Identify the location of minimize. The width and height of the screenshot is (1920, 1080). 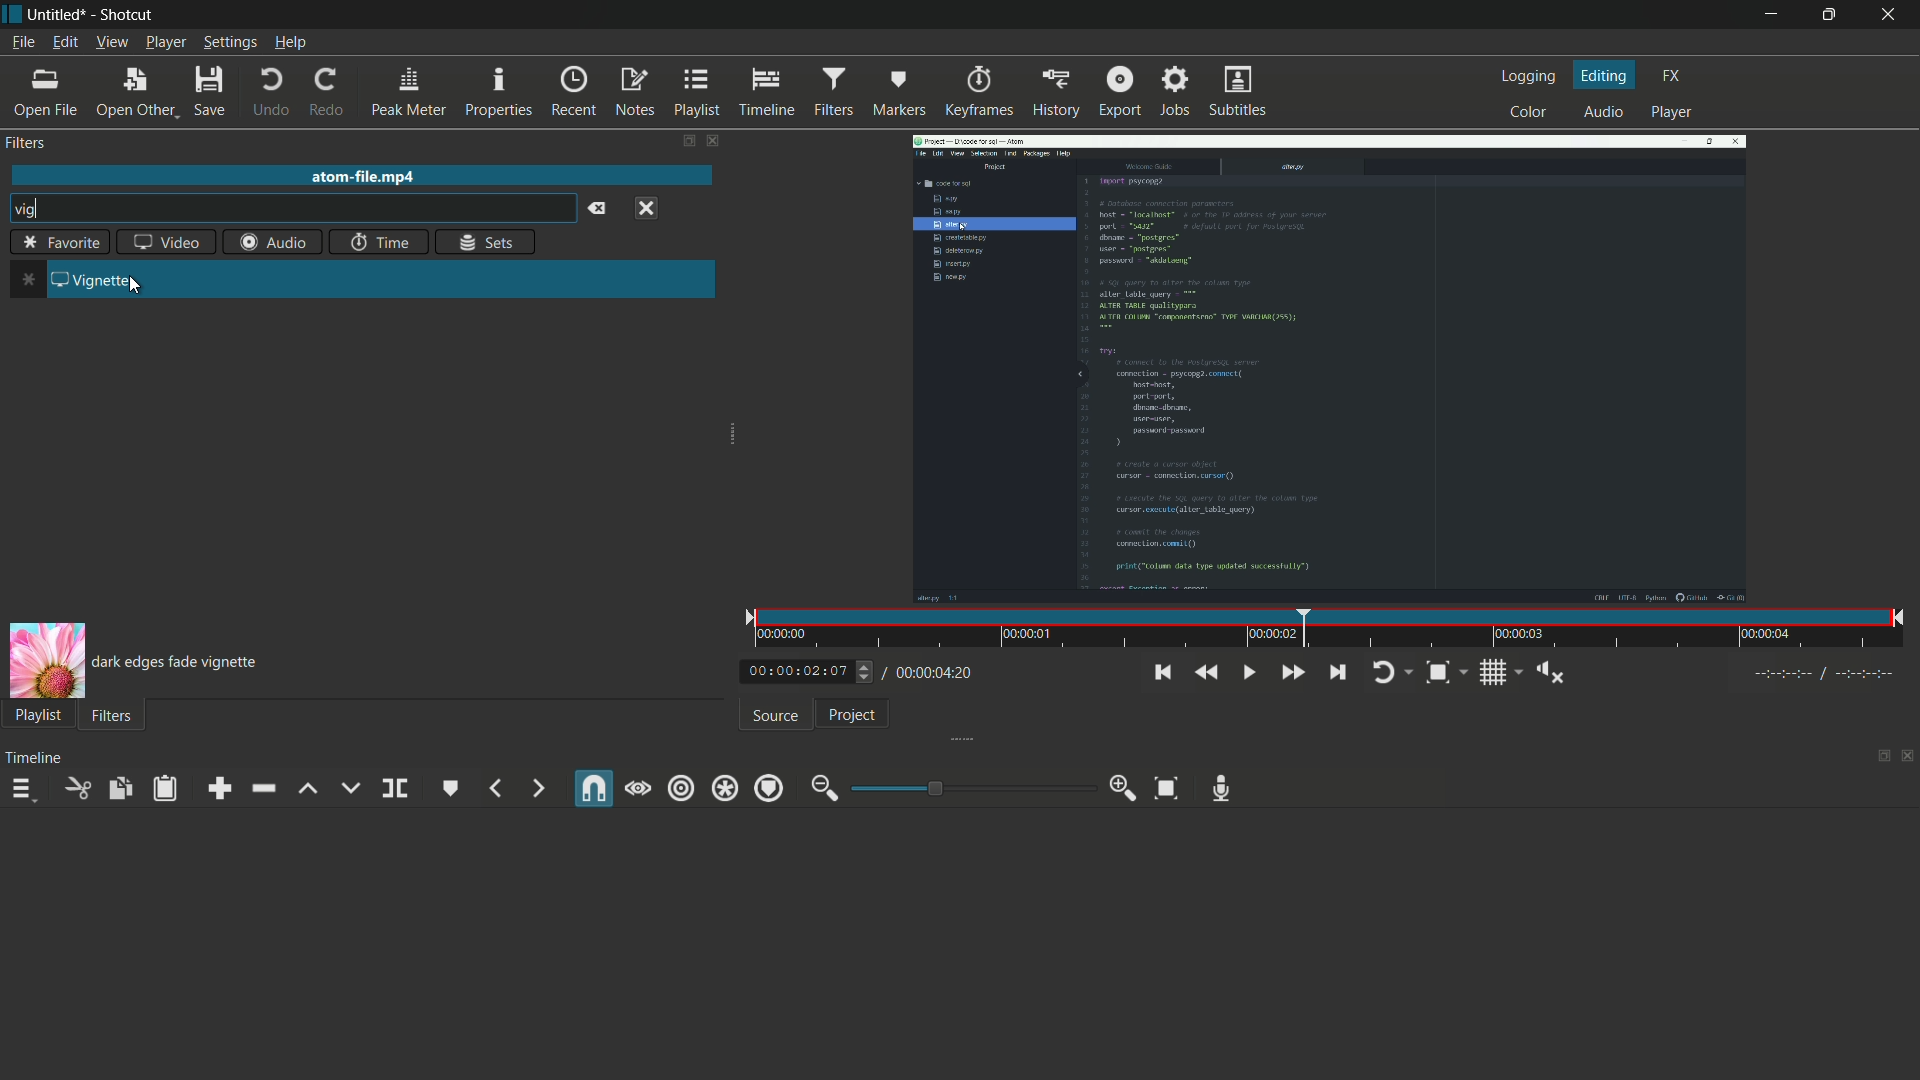
(1771, 15).